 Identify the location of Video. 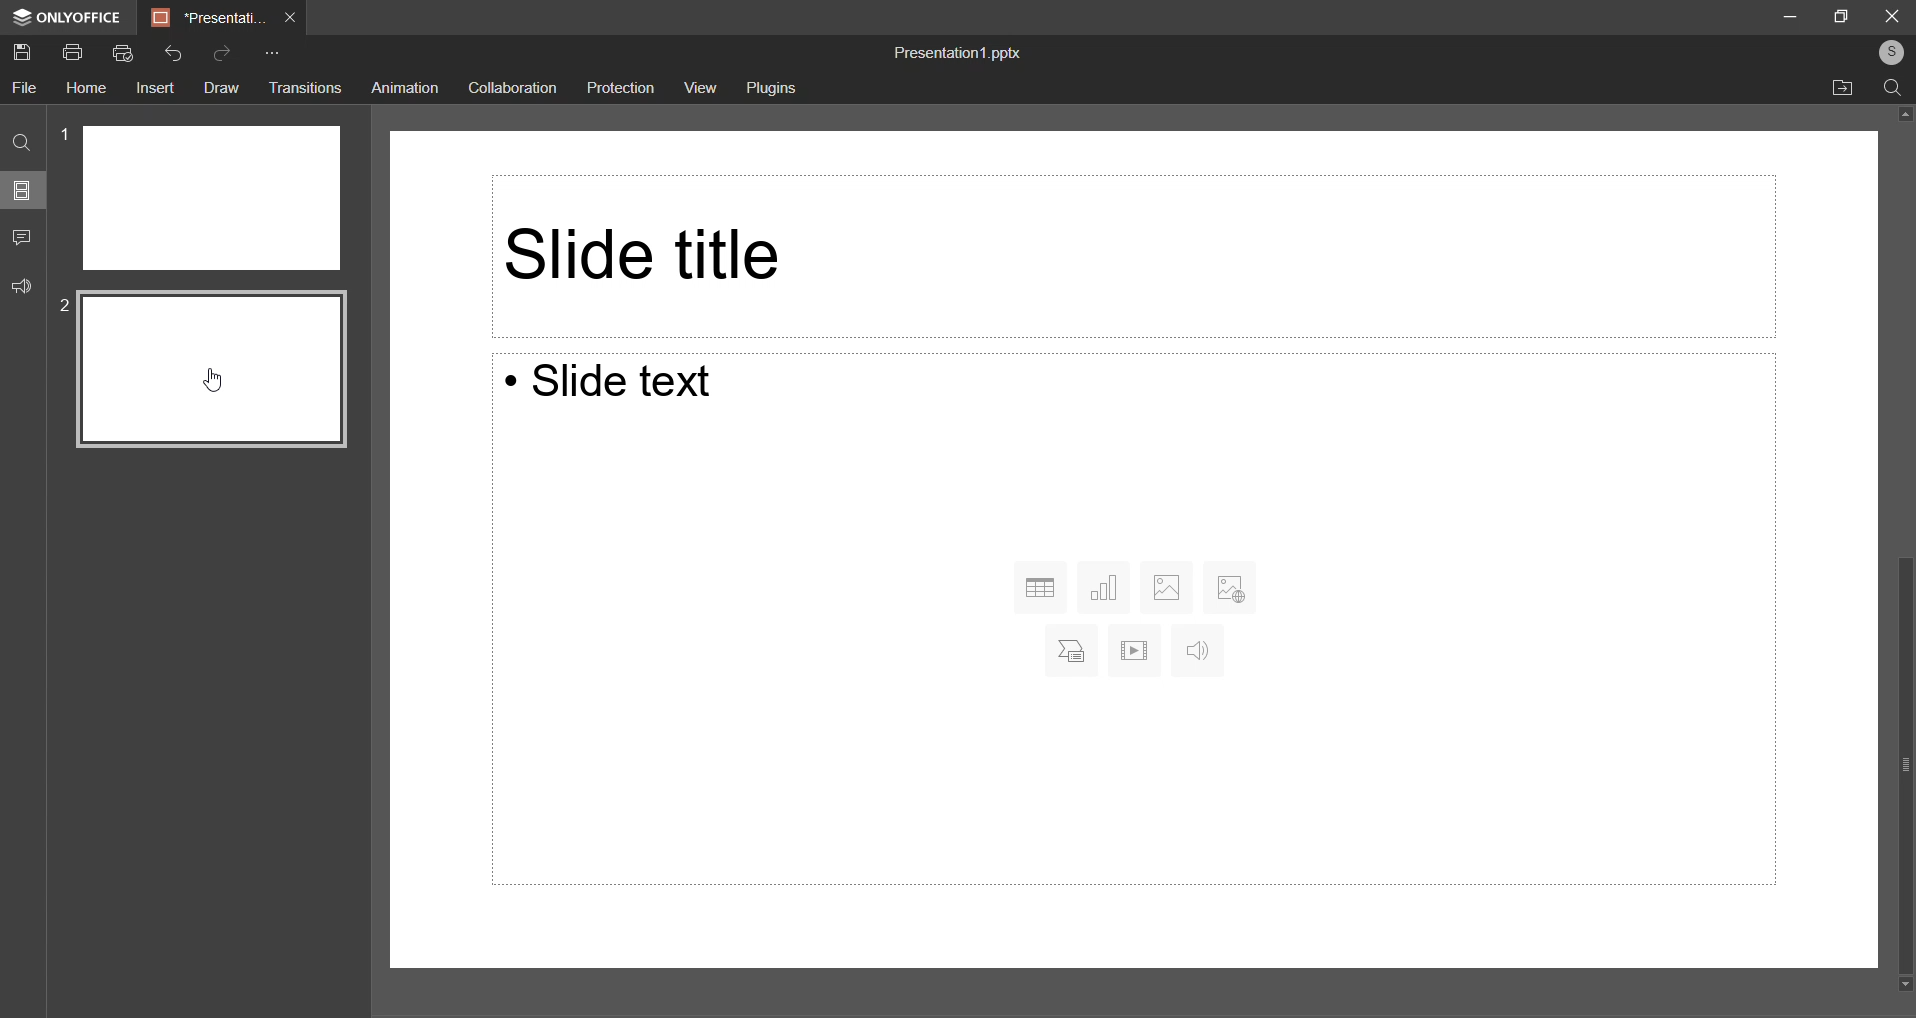
(1134, 650).